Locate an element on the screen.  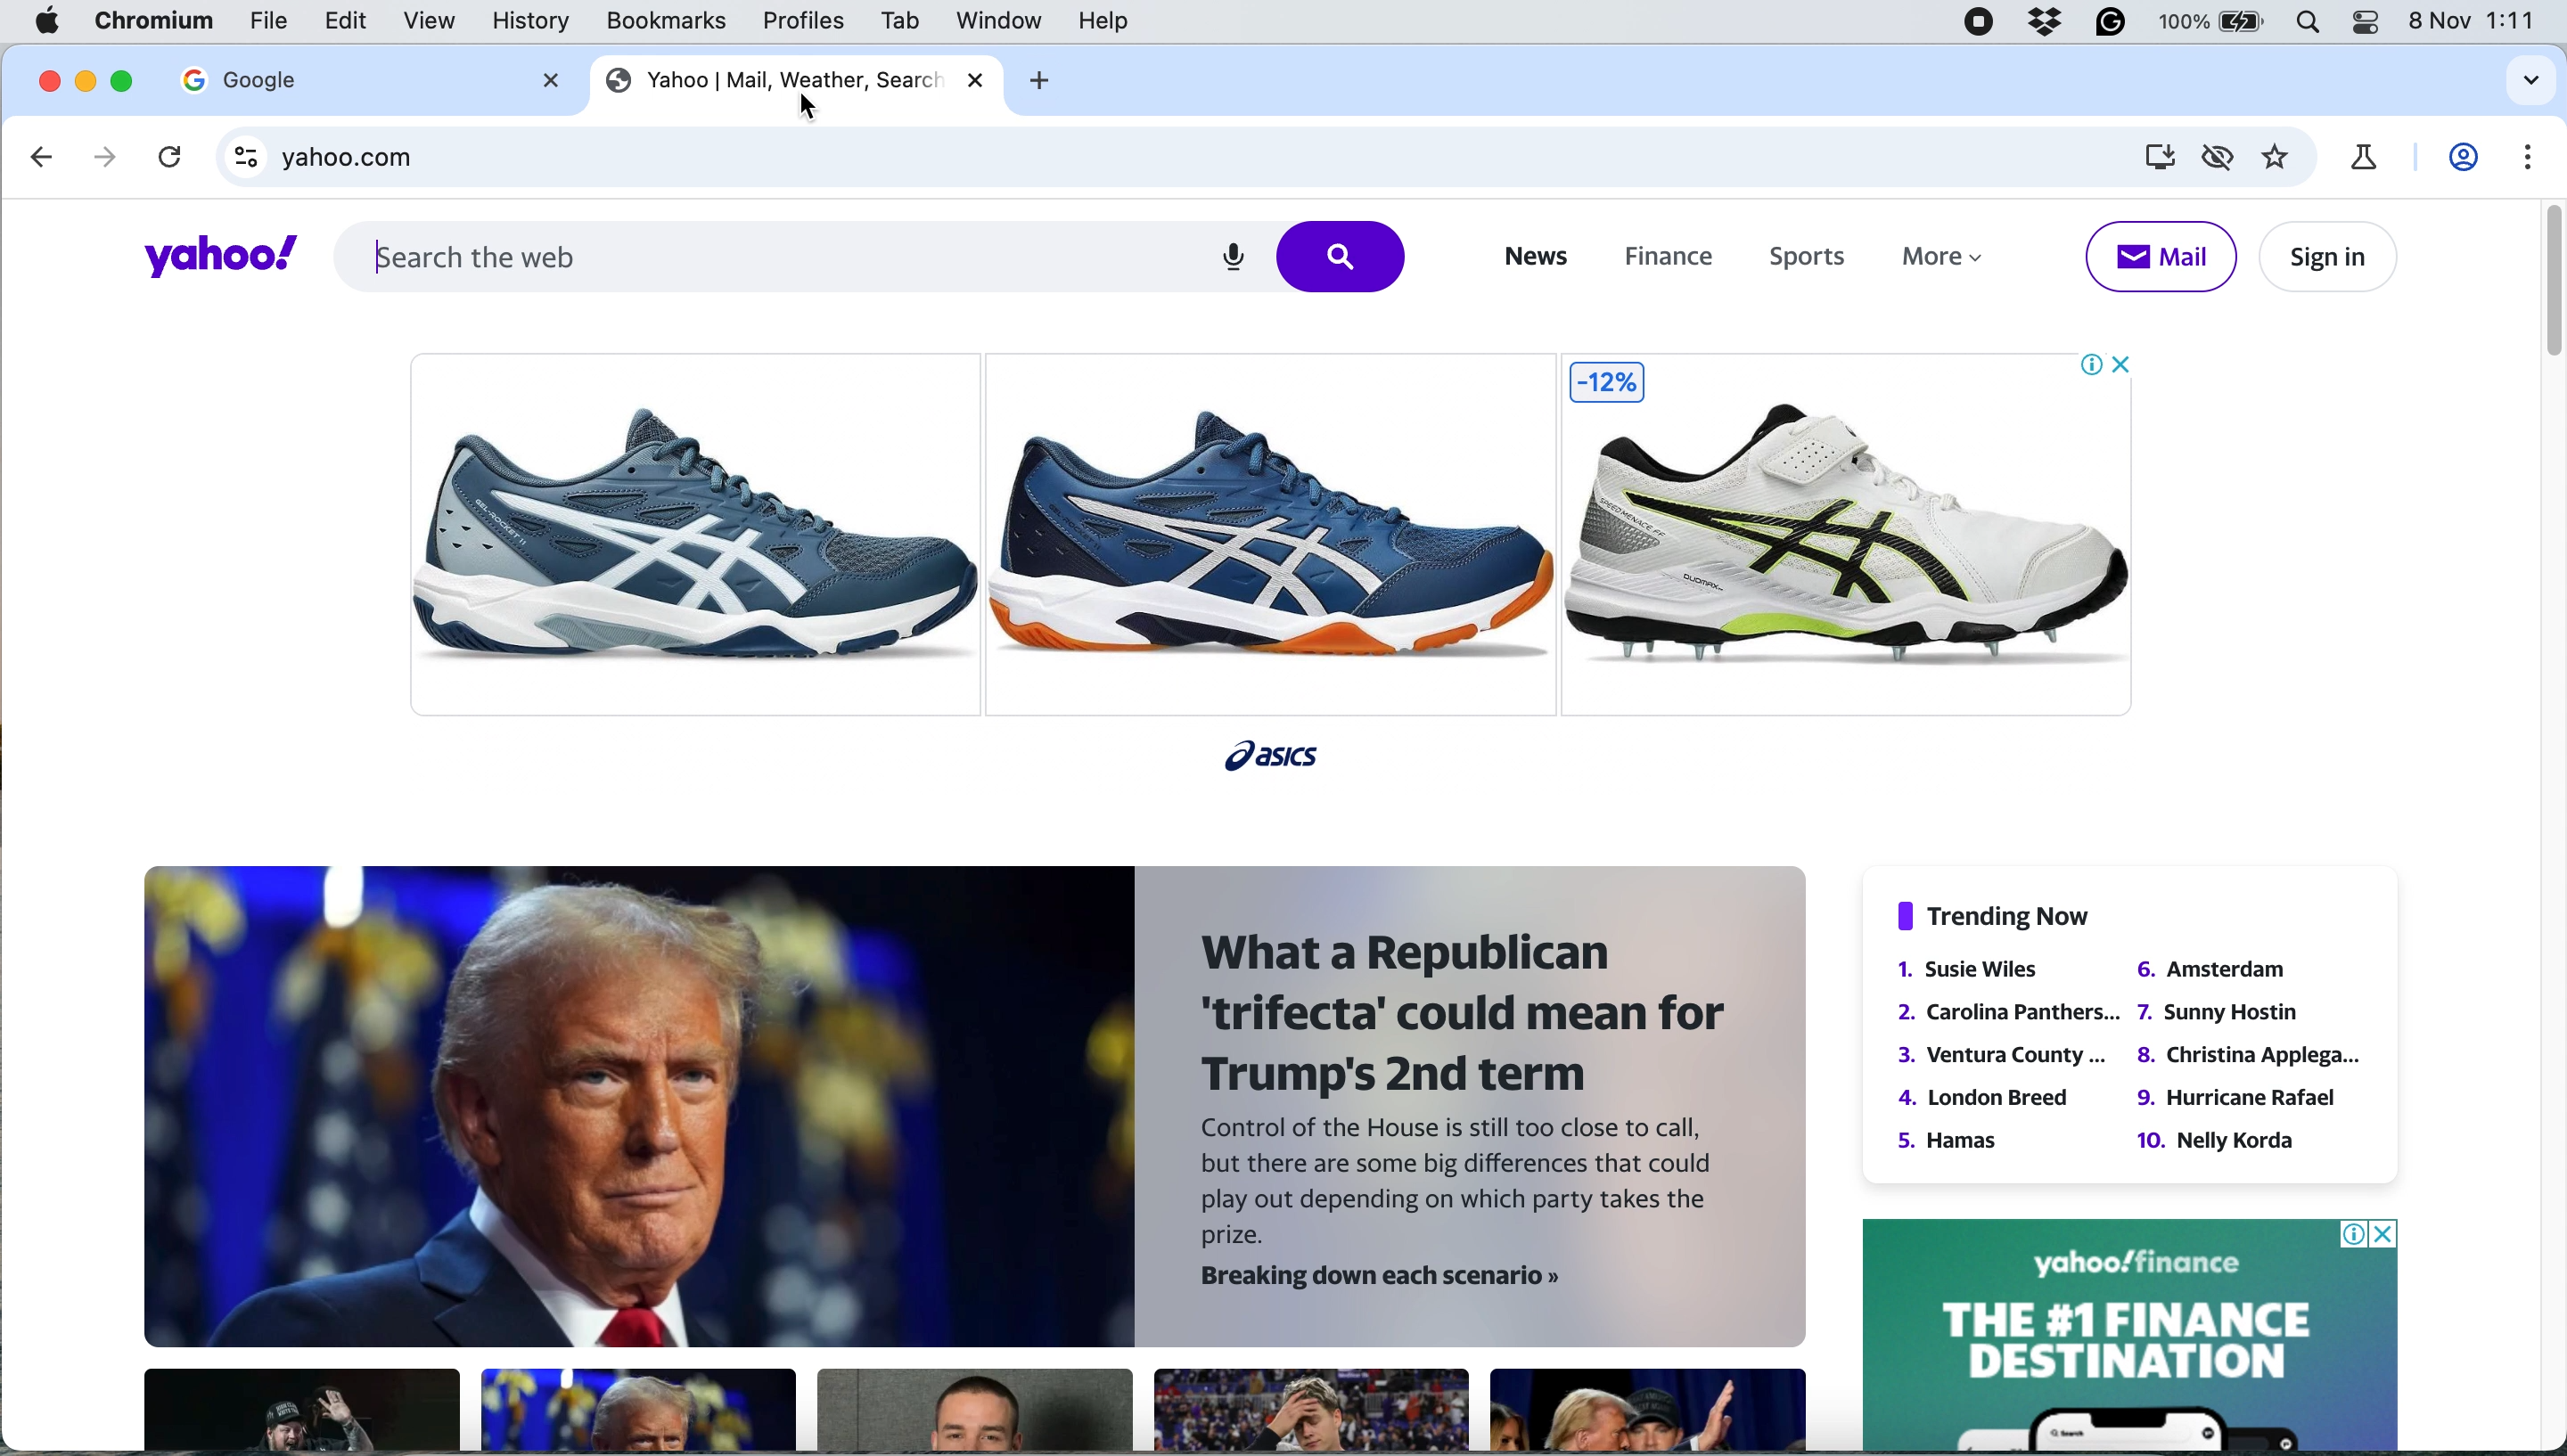
battery is located at coordinates (2214, 25).